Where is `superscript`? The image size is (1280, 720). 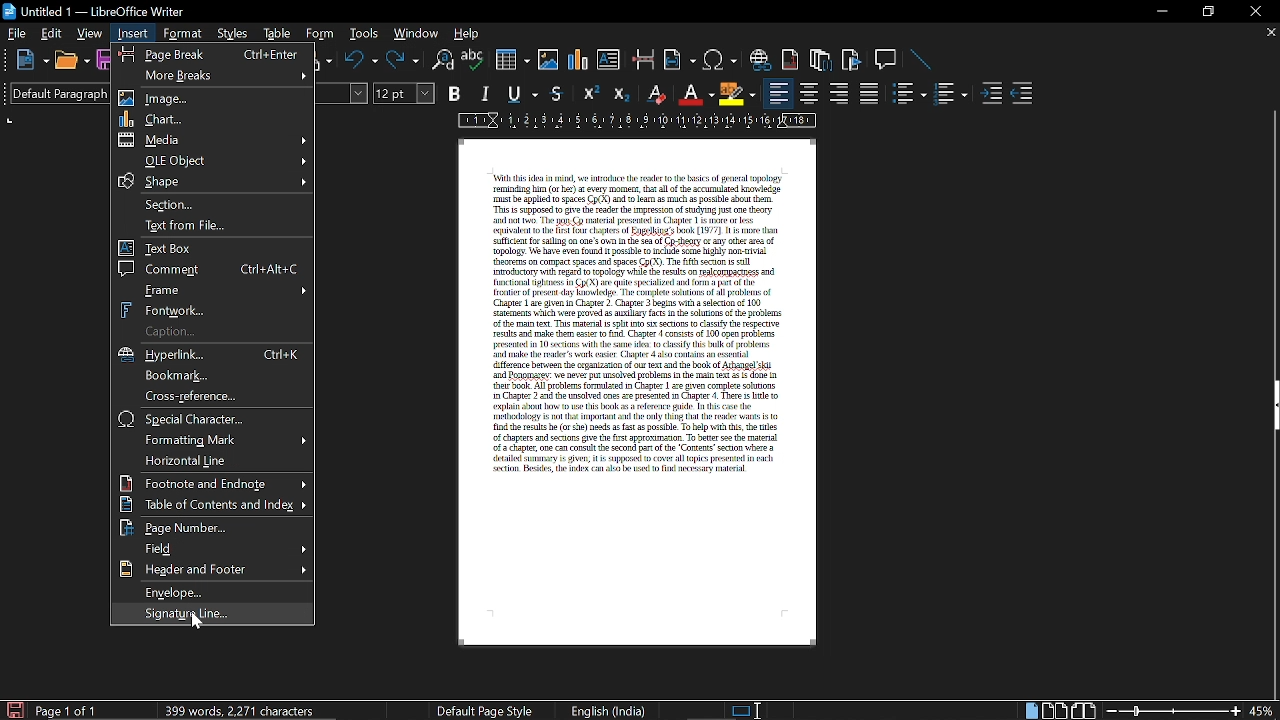
superscript is located at coordinates (590, 94).